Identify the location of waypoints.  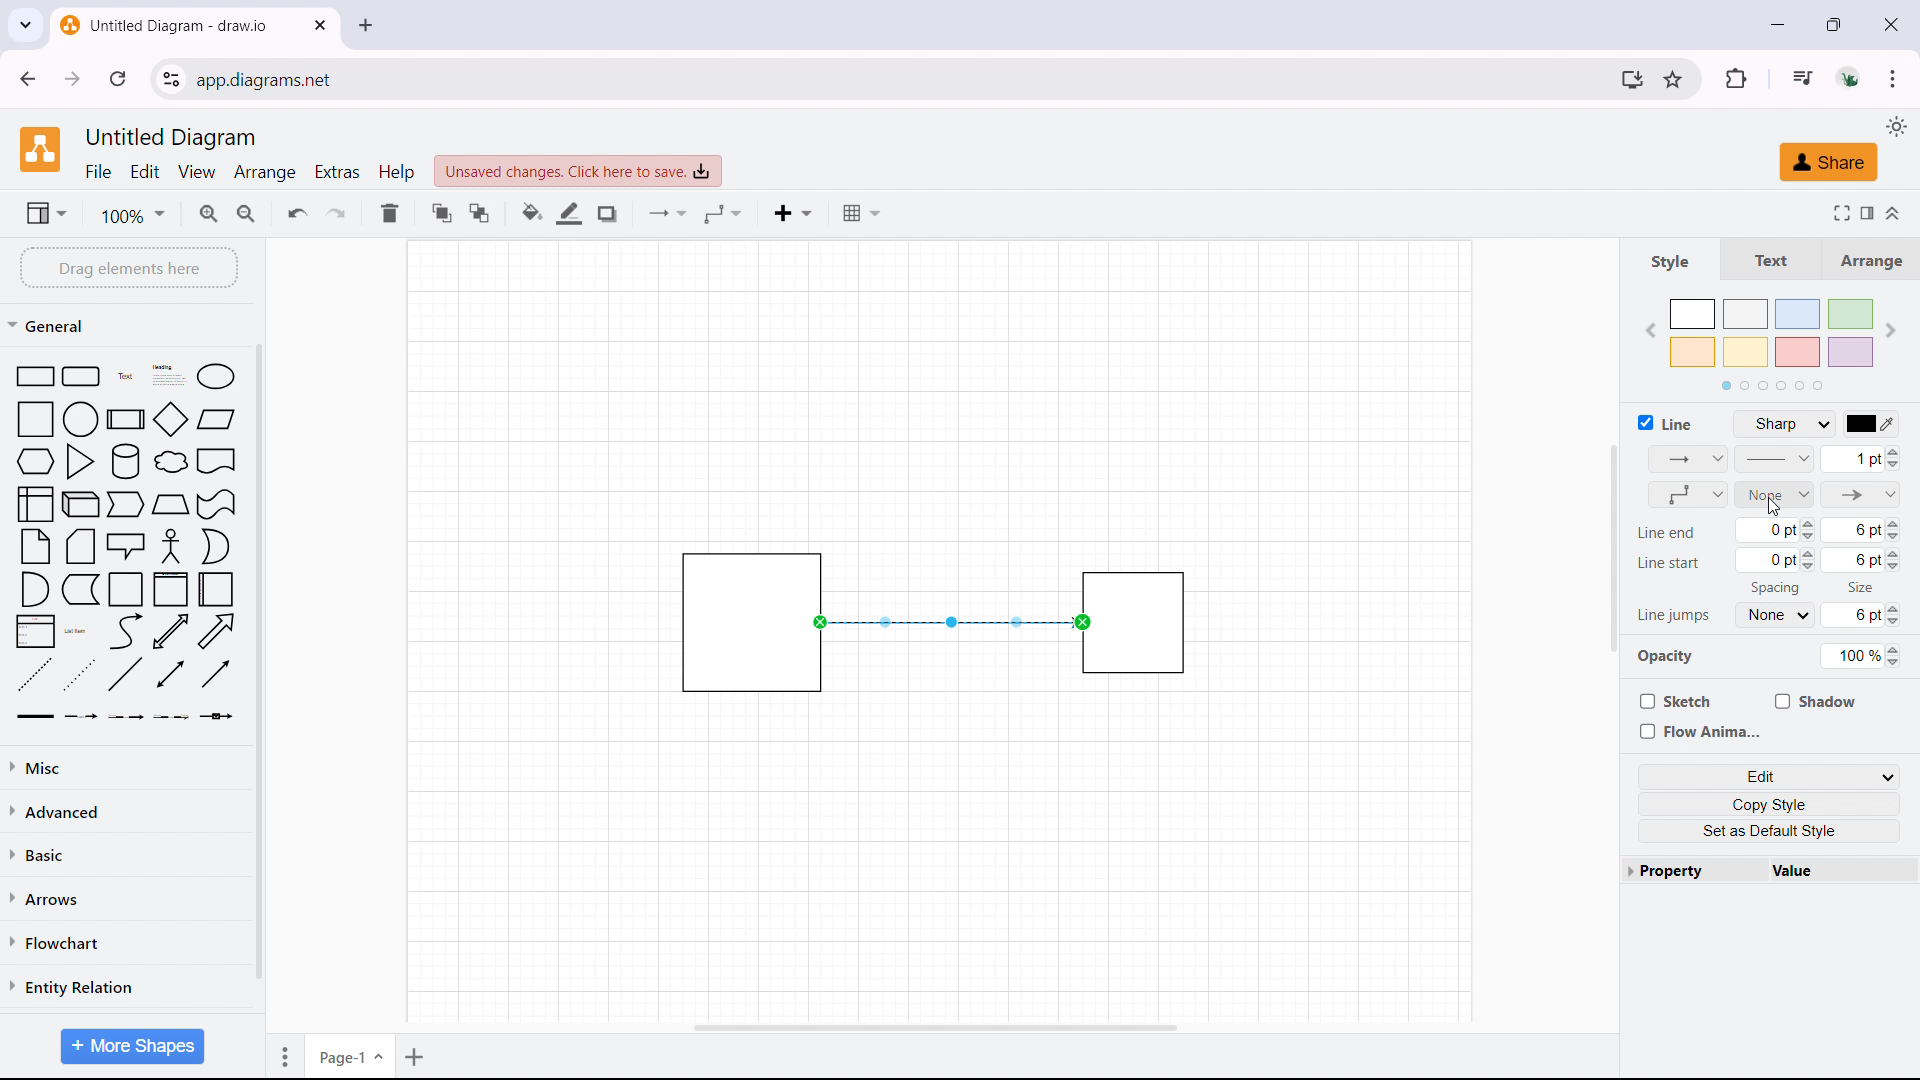
(1687, 494).